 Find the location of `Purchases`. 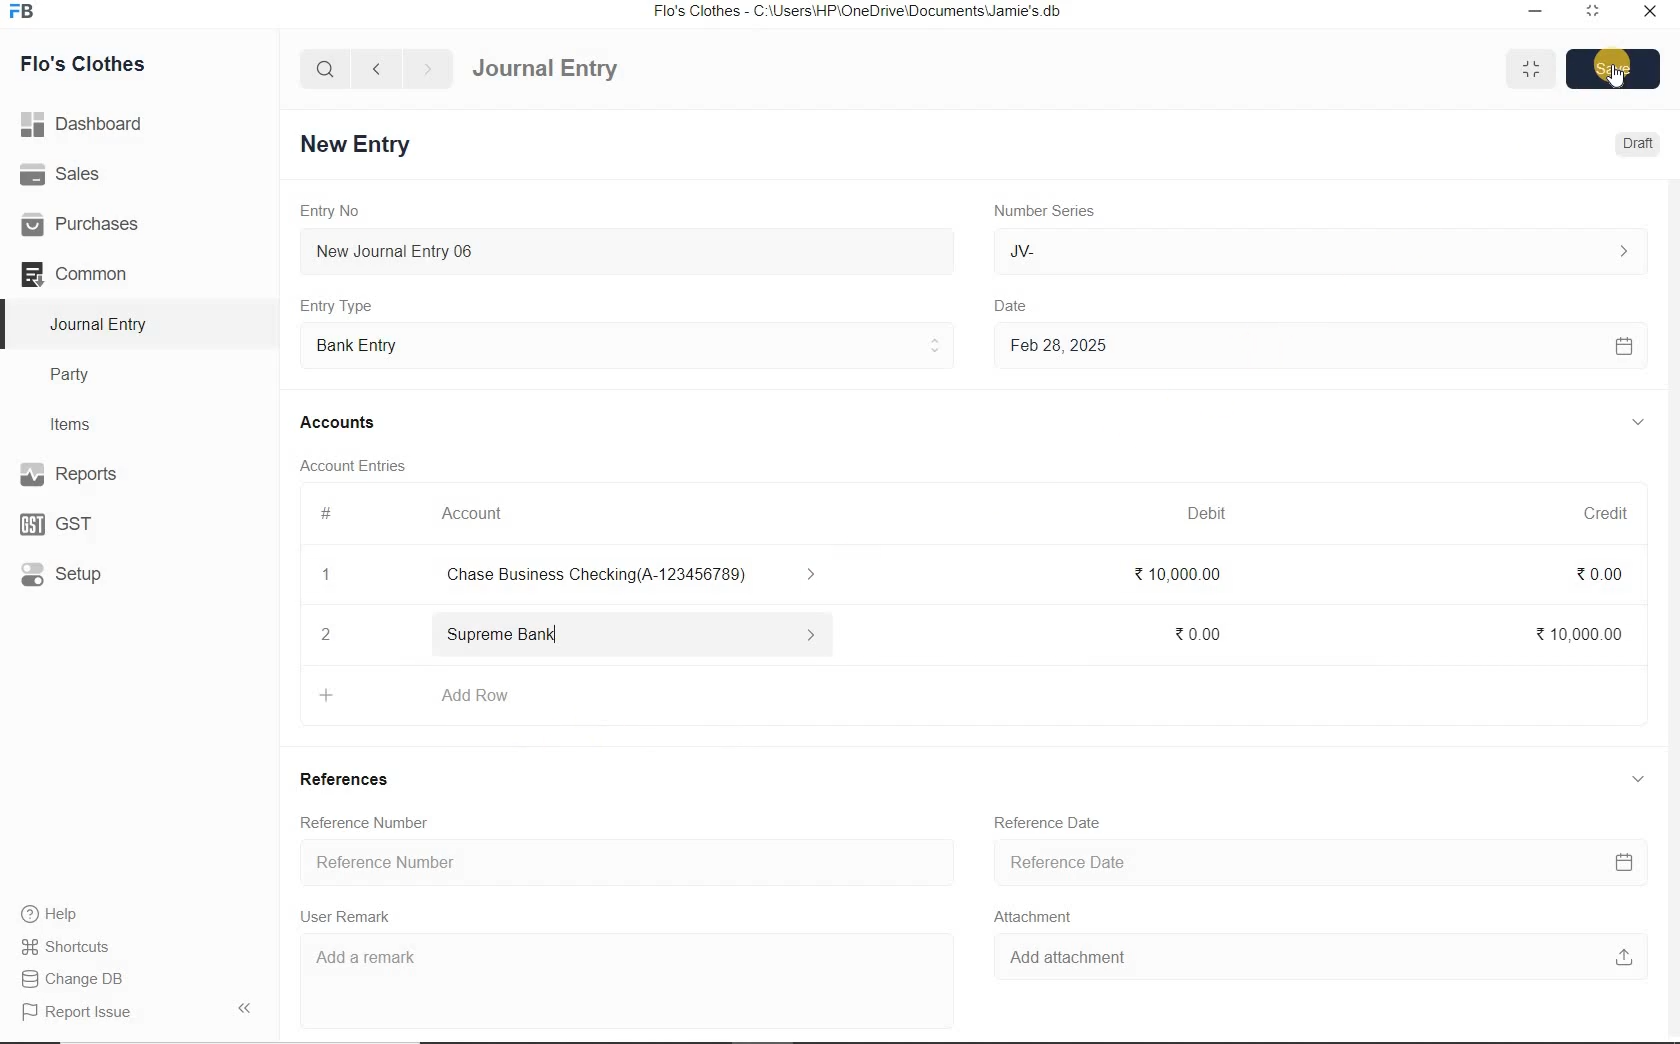

Purchases is located at coordinates (89, 223).